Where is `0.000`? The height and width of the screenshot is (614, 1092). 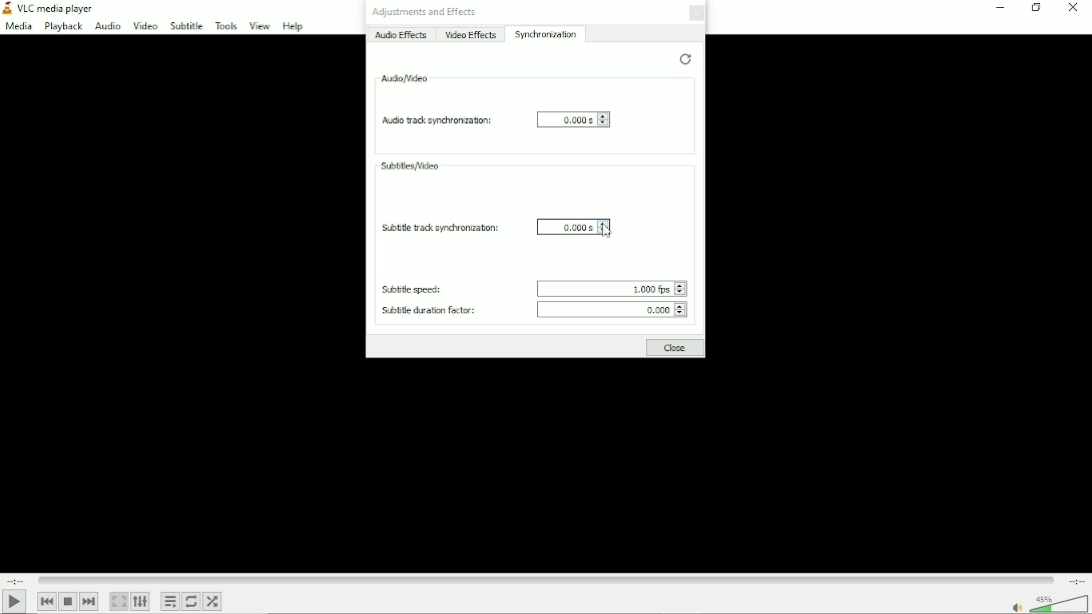 0.000 is located at coordinates (614, 311).